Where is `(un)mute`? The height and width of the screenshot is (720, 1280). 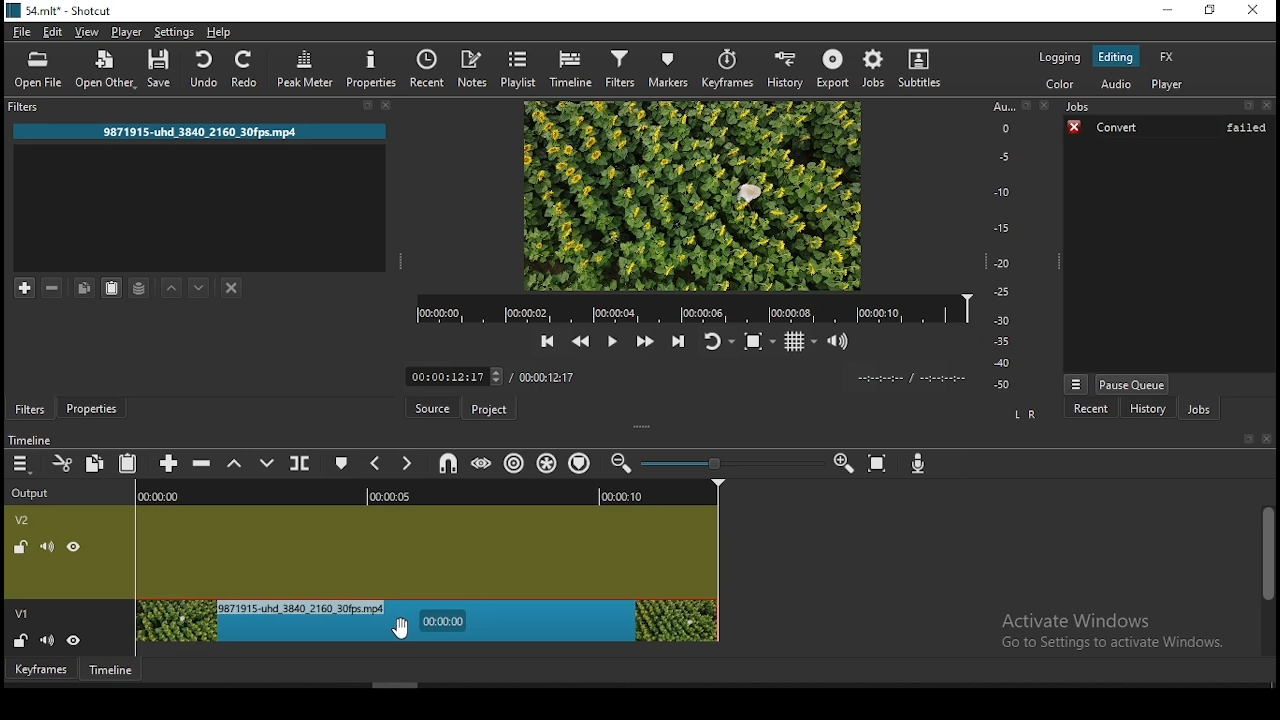
(un)mute is located at coordinates (47, 548).